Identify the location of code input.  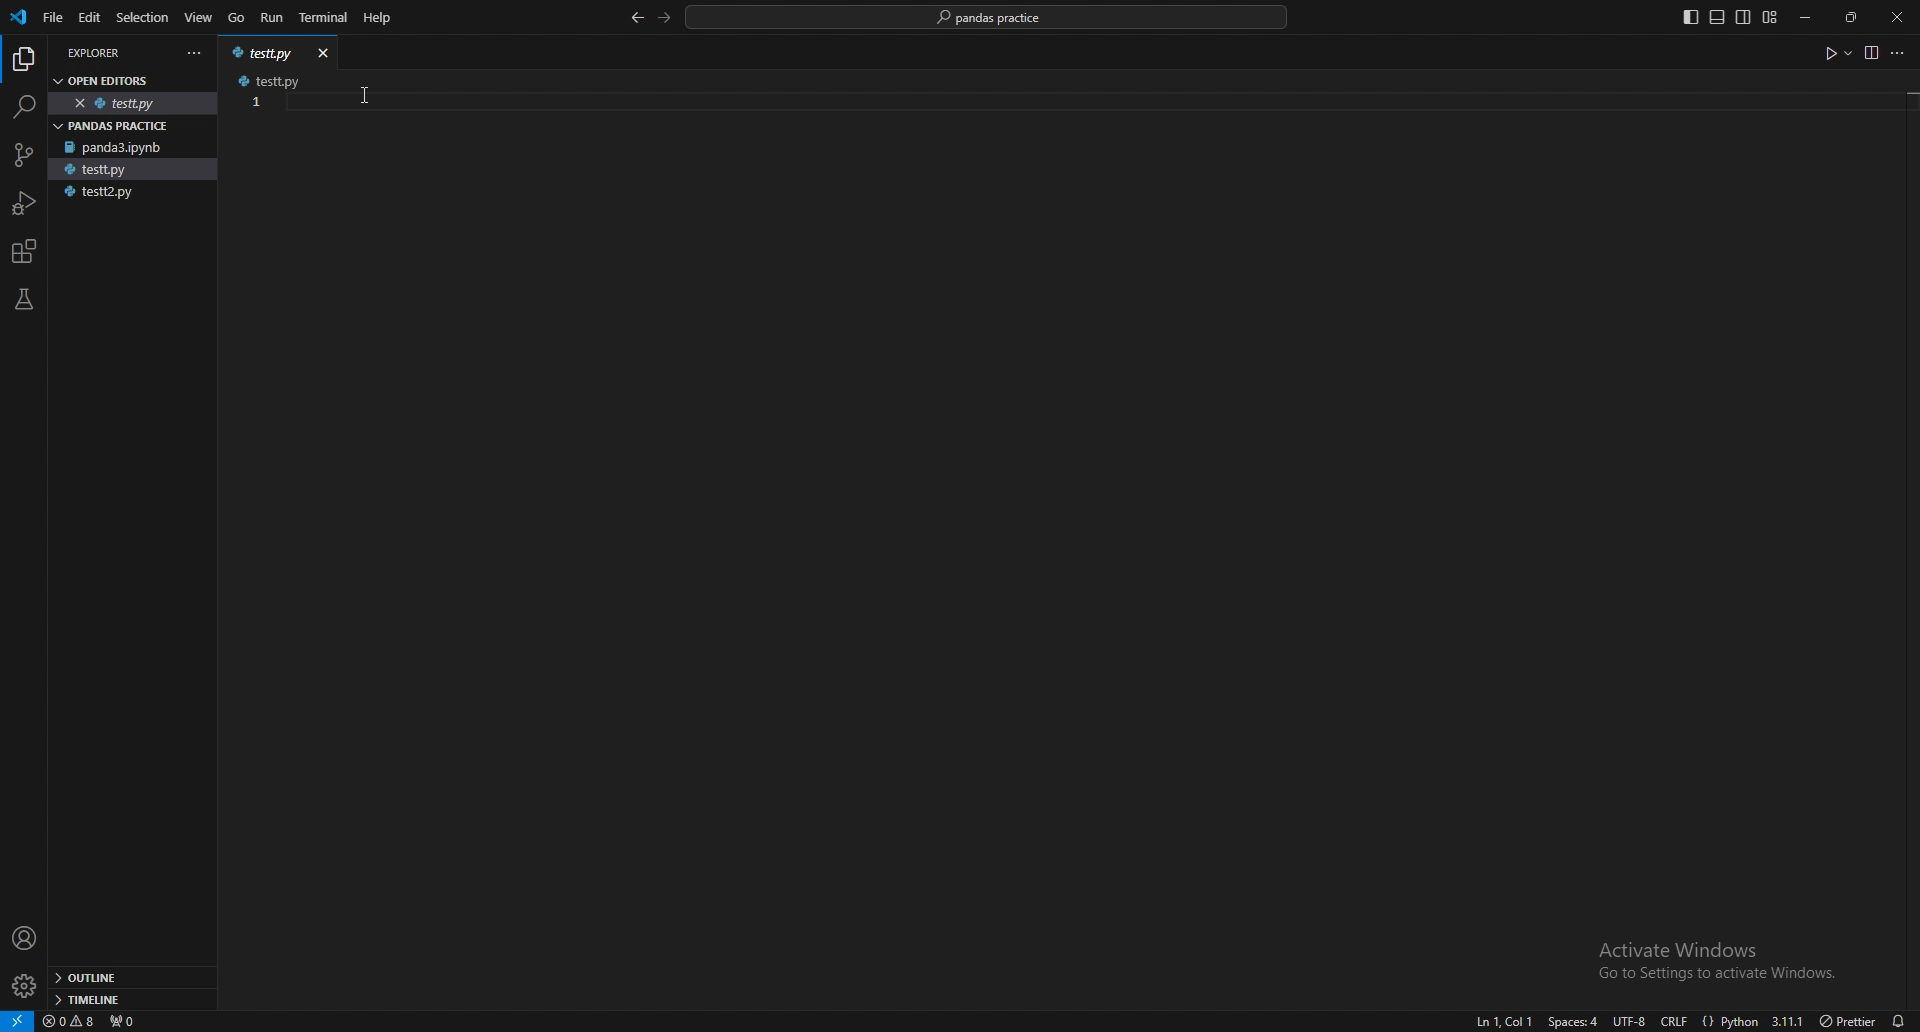
(878, 104).